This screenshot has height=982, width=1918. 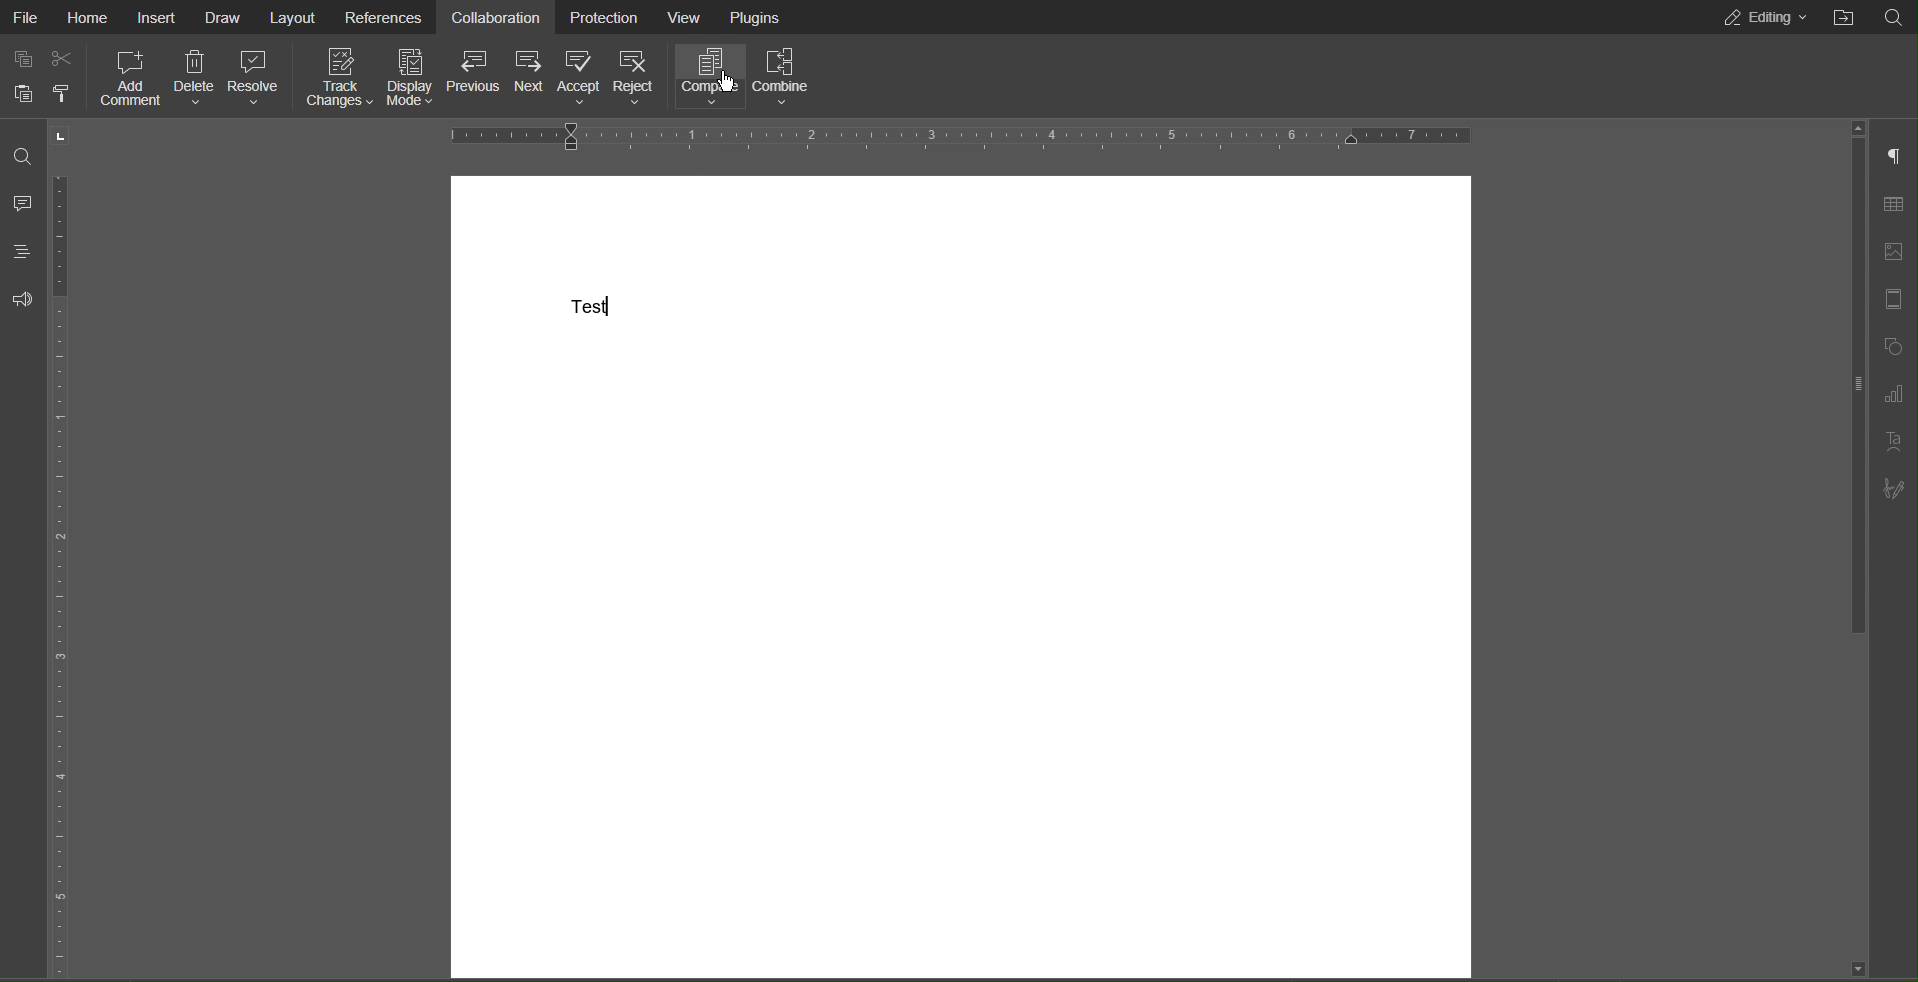 What do you see at coordinates (294, 18) in the screenshot?
I see `Layout` at bounding box center [294, 18].